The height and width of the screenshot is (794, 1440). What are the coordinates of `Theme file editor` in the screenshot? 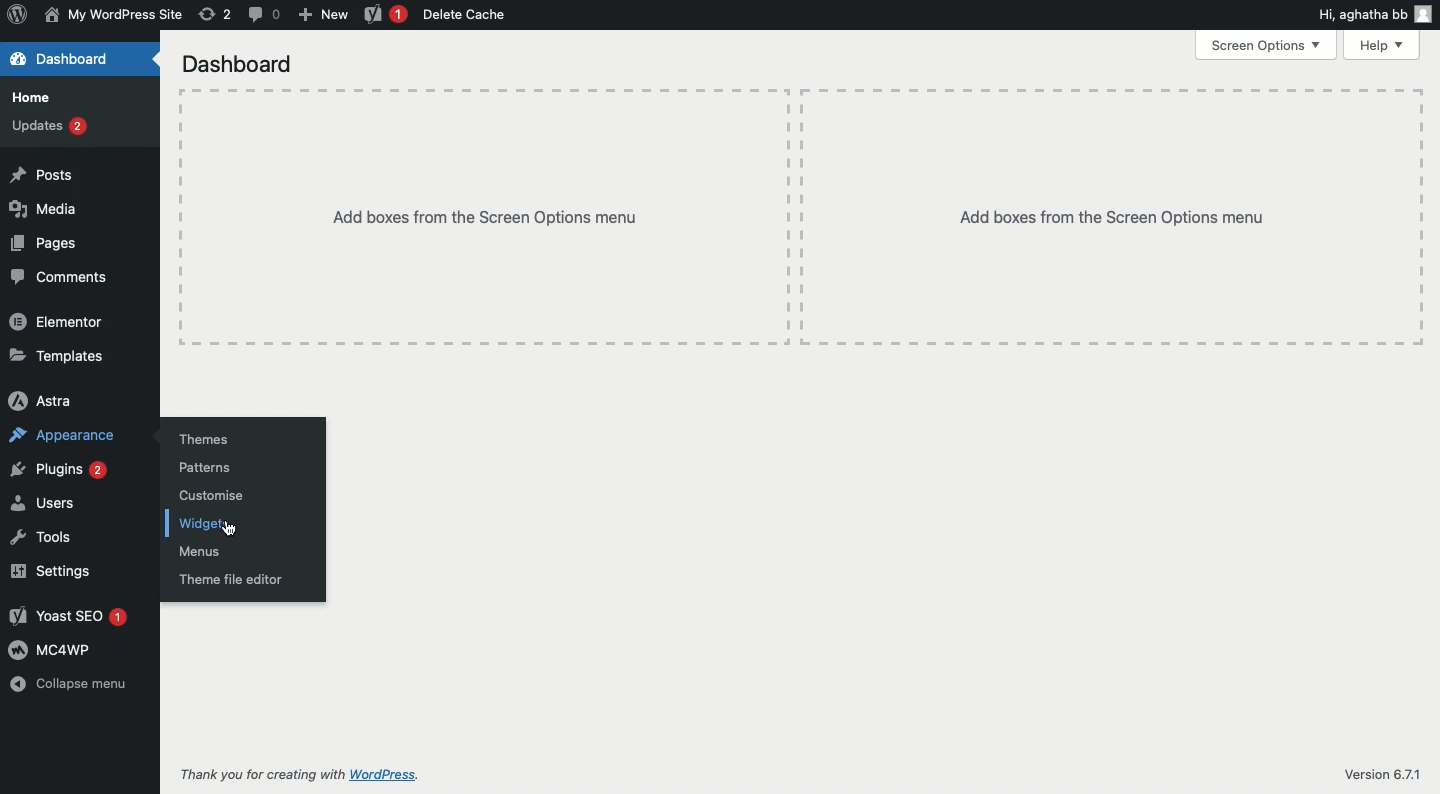 It's located at (235, 584).